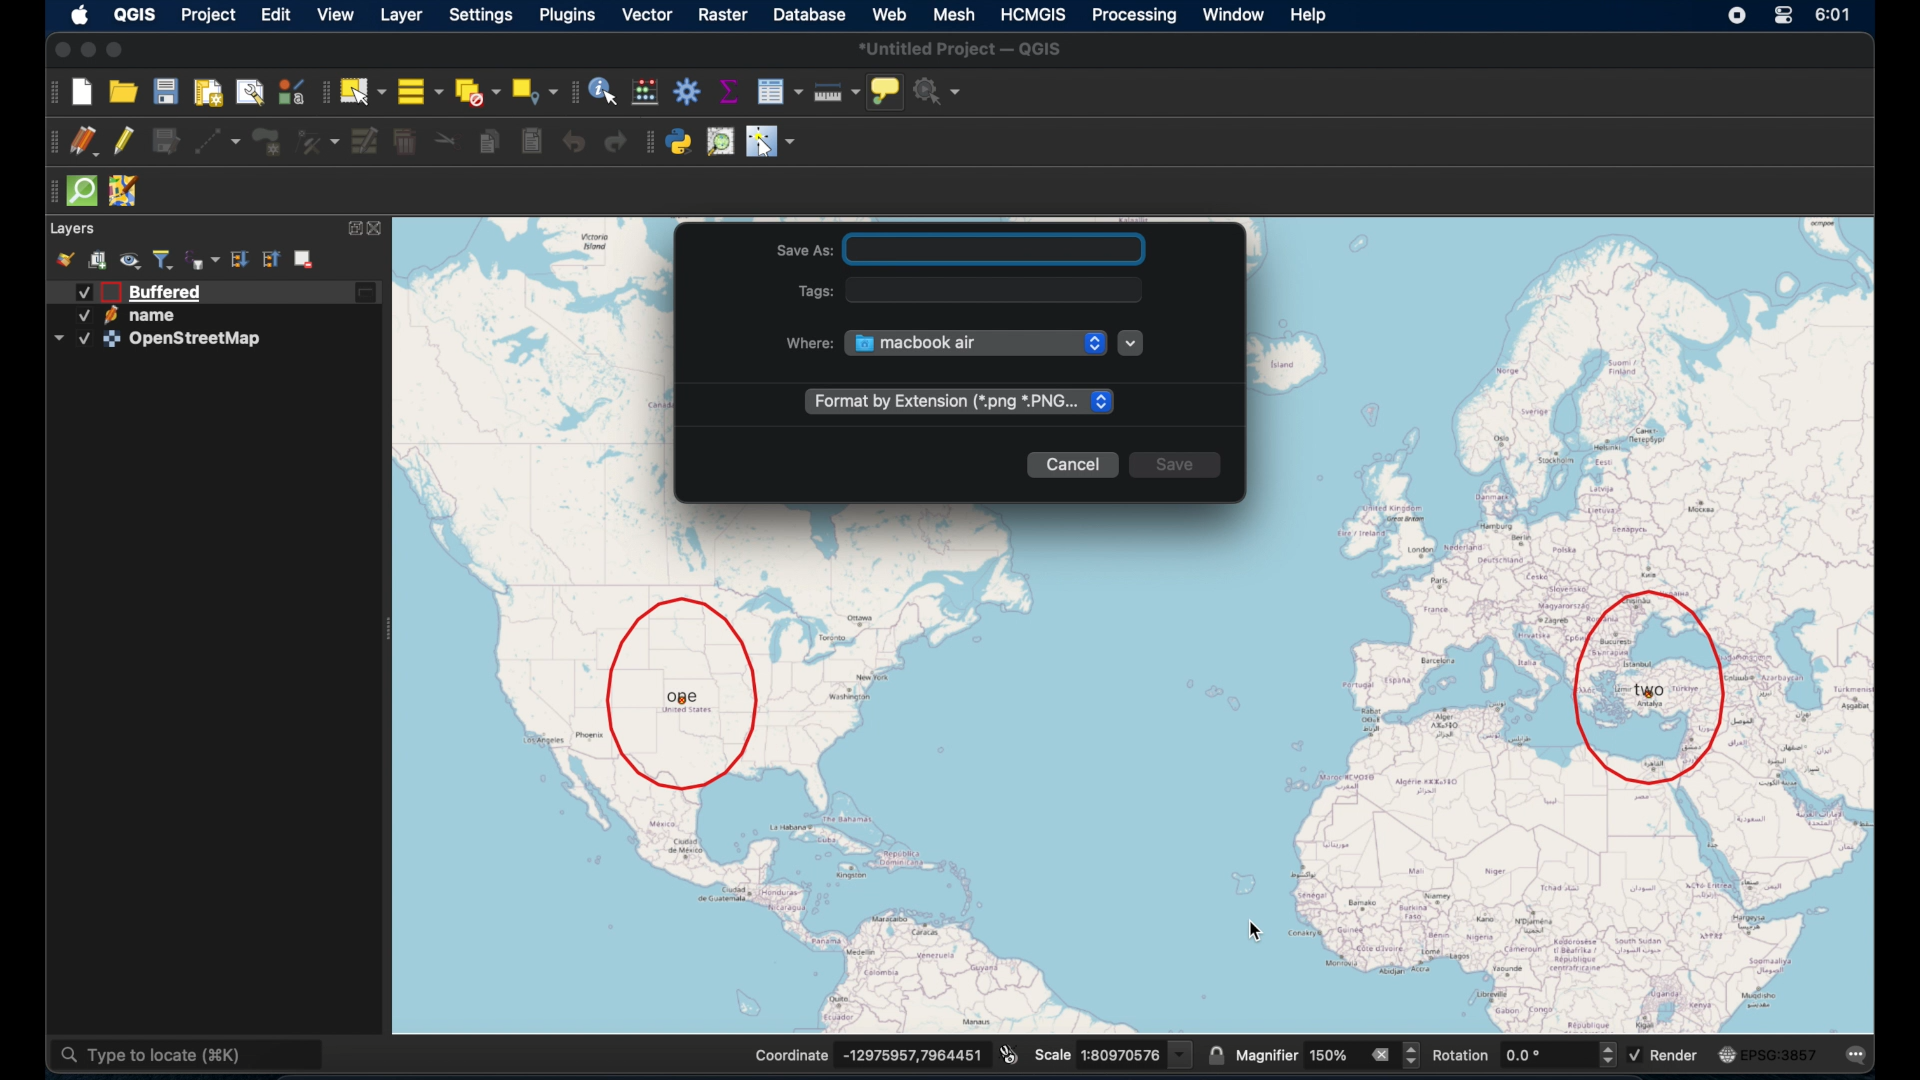 This screenshot has width=1920, height=1080. What do you see at coordinates (1653, 685) in the screenshot?
I see `location two` at bounding box center [1653, 685].